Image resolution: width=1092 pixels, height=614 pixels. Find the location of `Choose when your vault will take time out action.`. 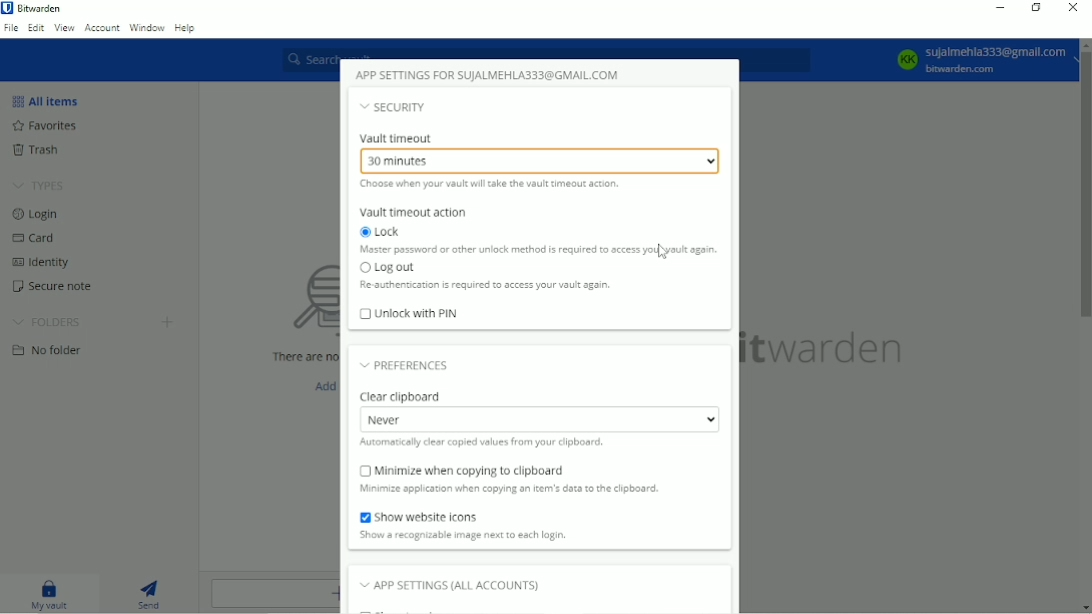

Choose when your vault will take time out action. is located at coordinates (495, 184).